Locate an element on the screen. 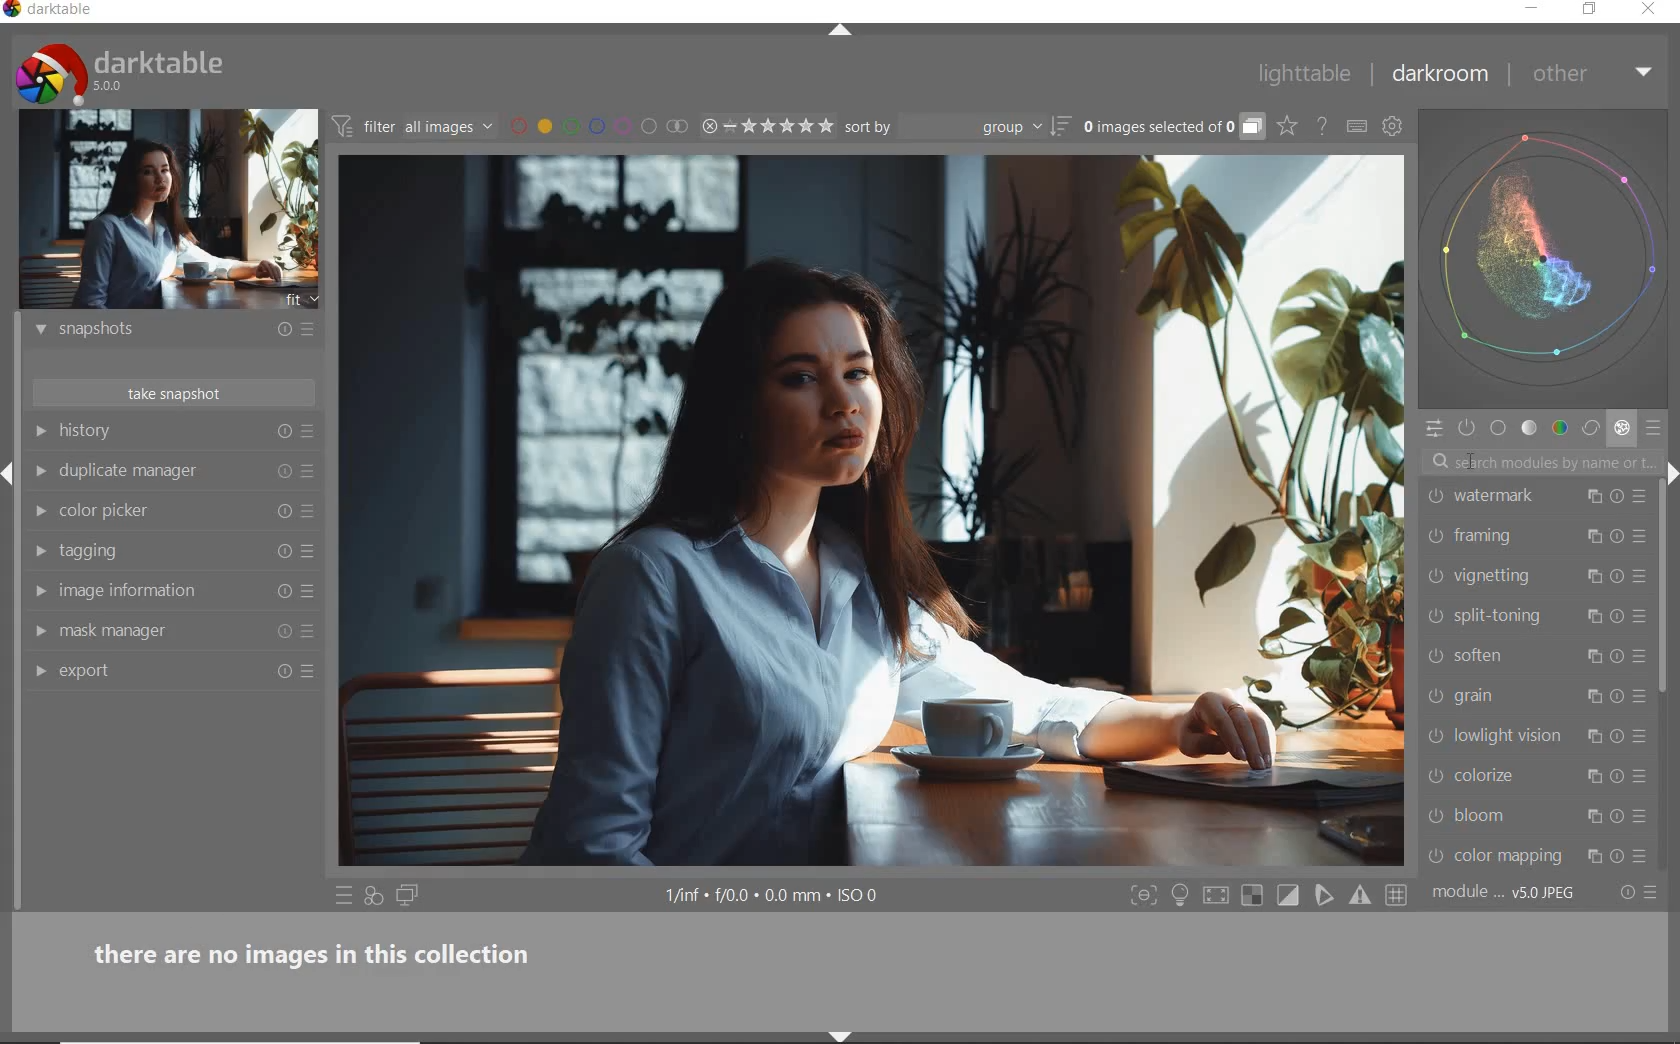 The image size is (1680, 1044). 'framing' is switched off is located at coordinates (1435, 536).